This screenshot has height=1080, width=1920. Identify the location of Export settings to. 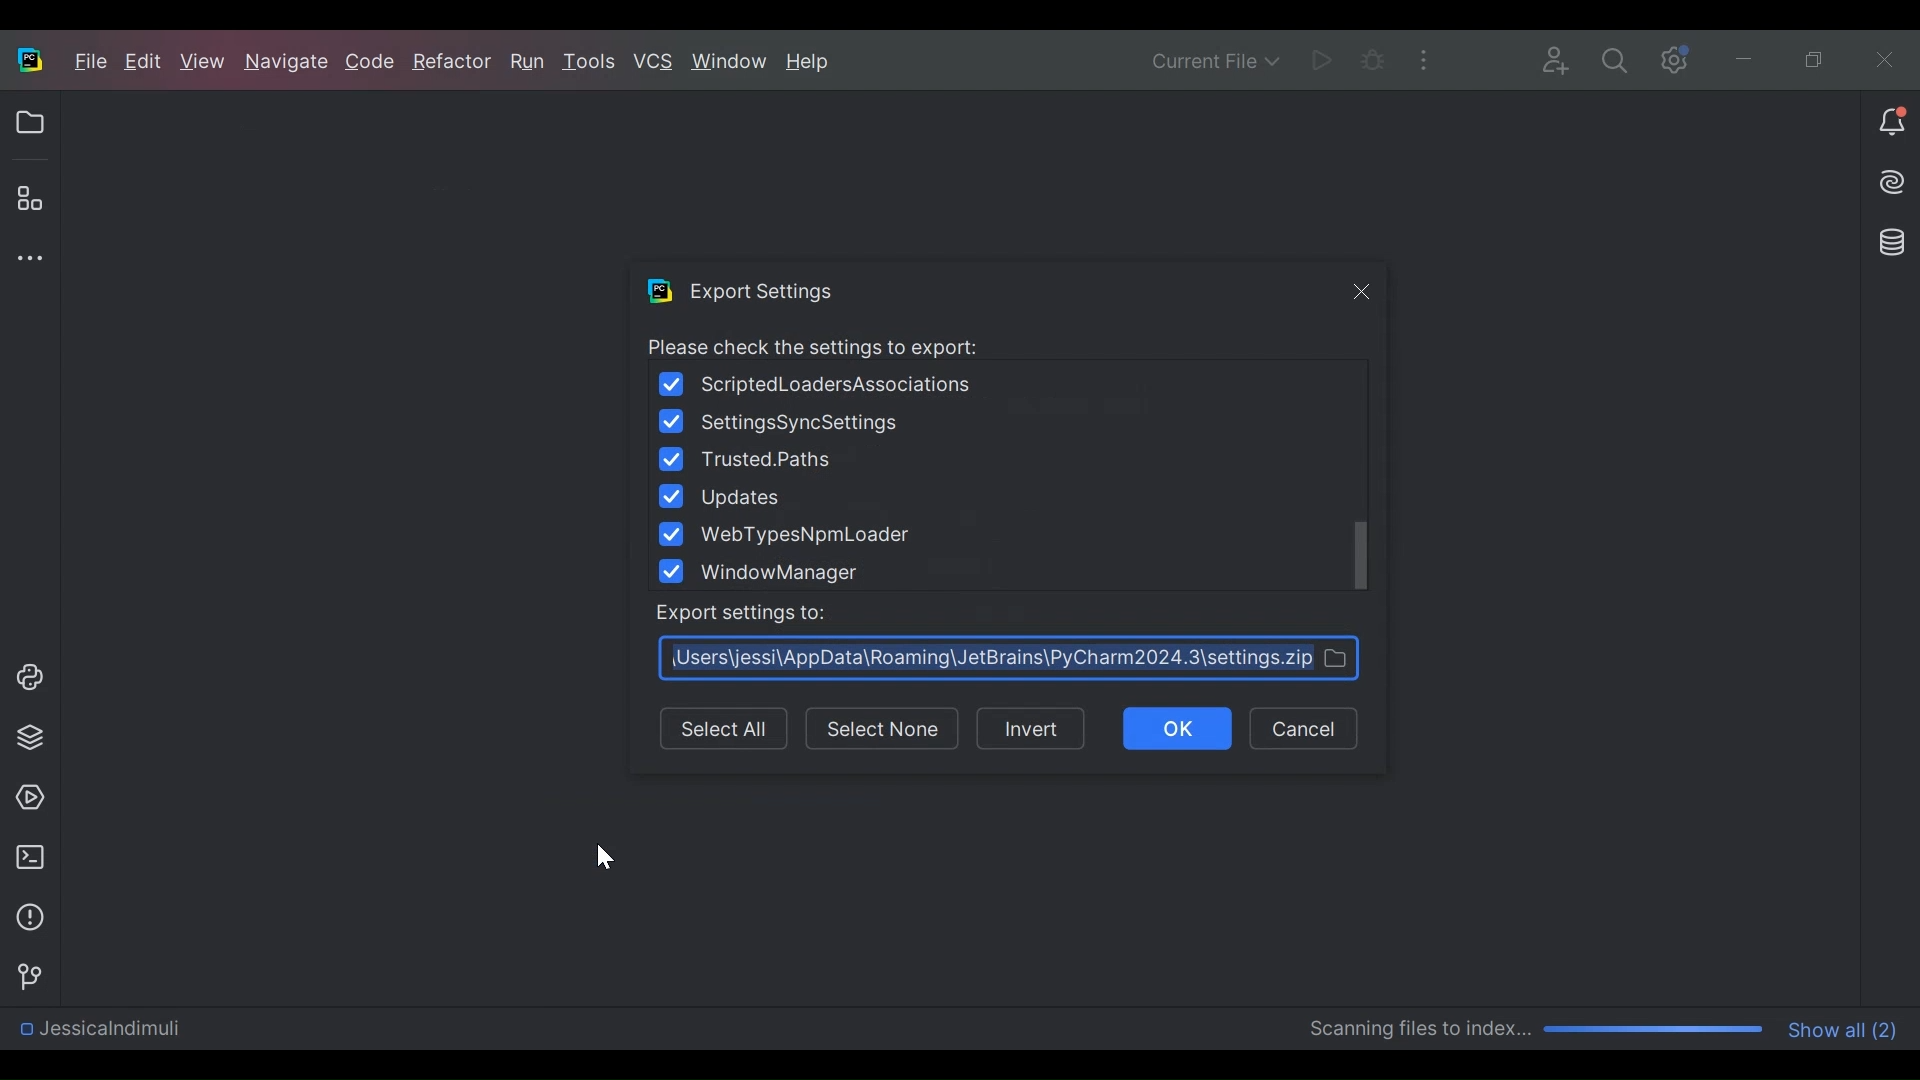
(737, 614).